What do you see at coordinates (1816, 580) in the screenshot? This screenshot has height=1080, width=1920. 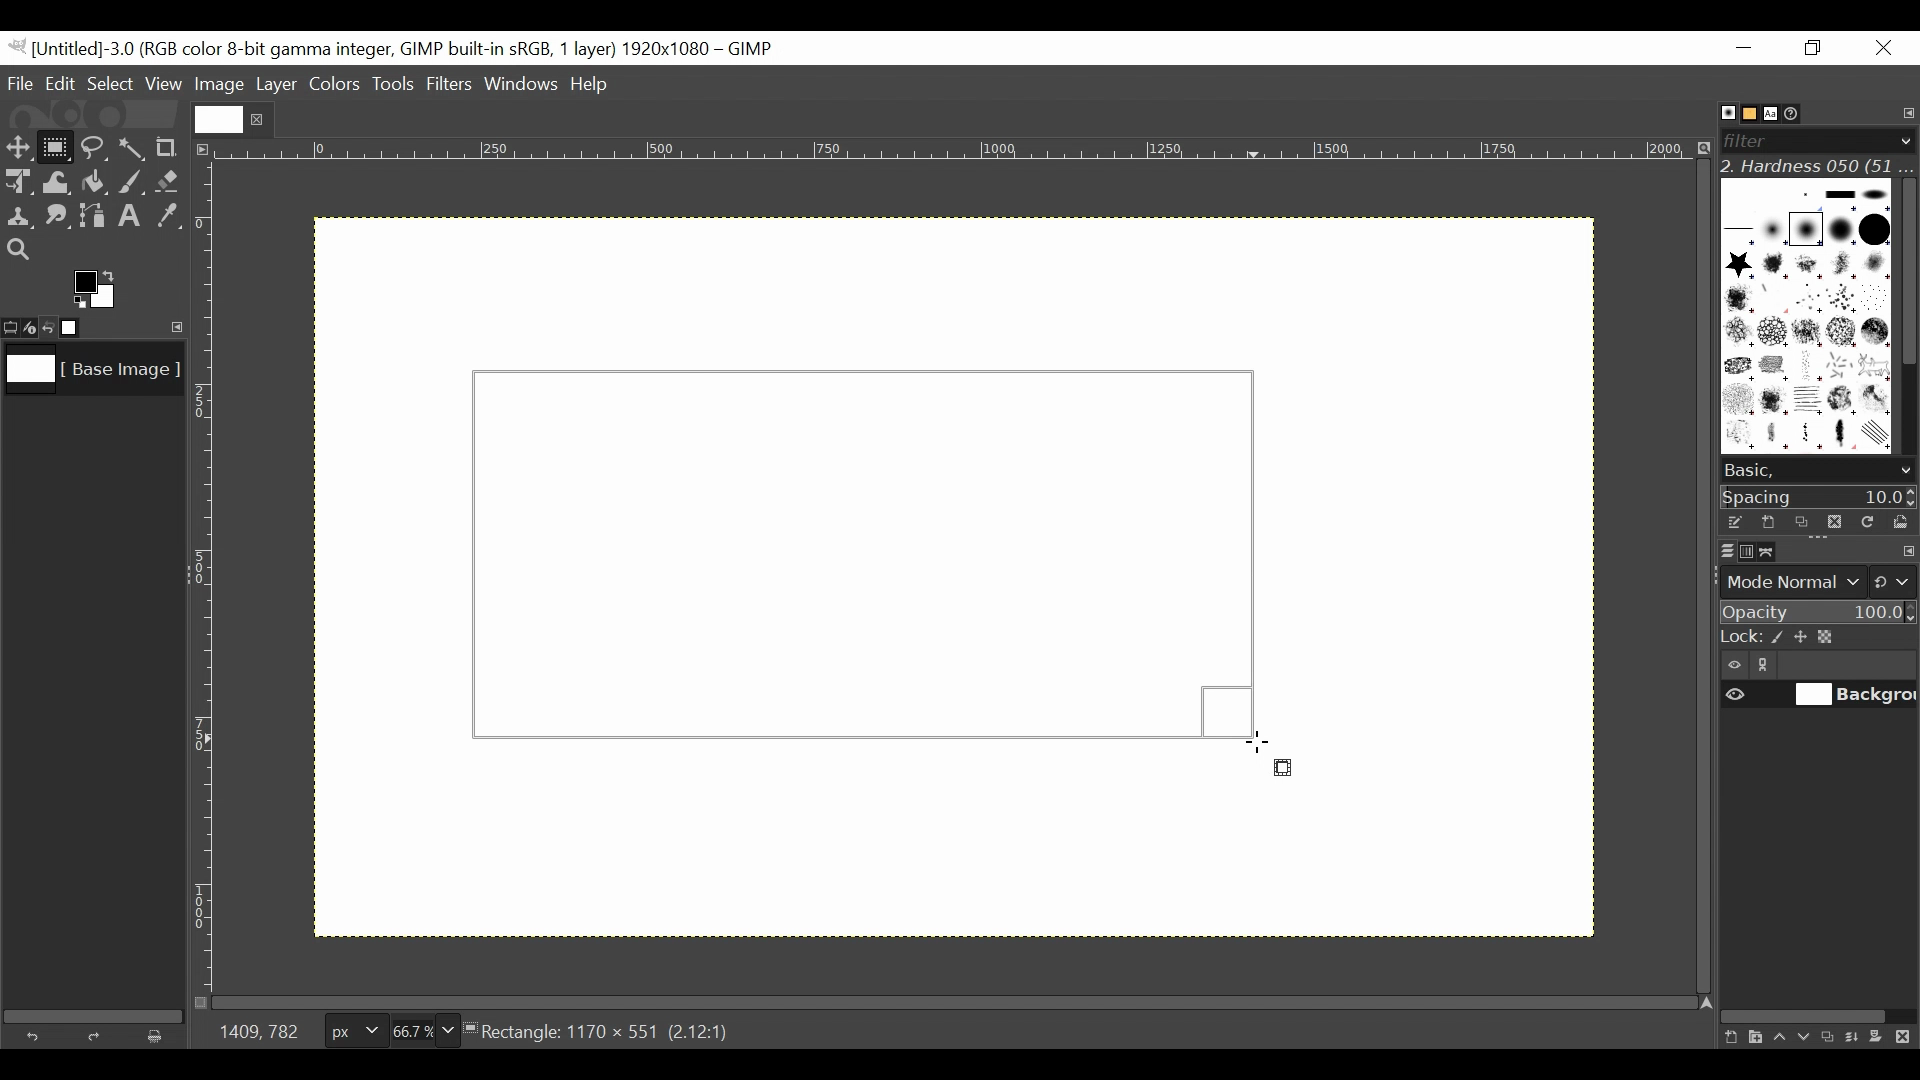 I see `mode normal` at bounding box center [1816, 580].